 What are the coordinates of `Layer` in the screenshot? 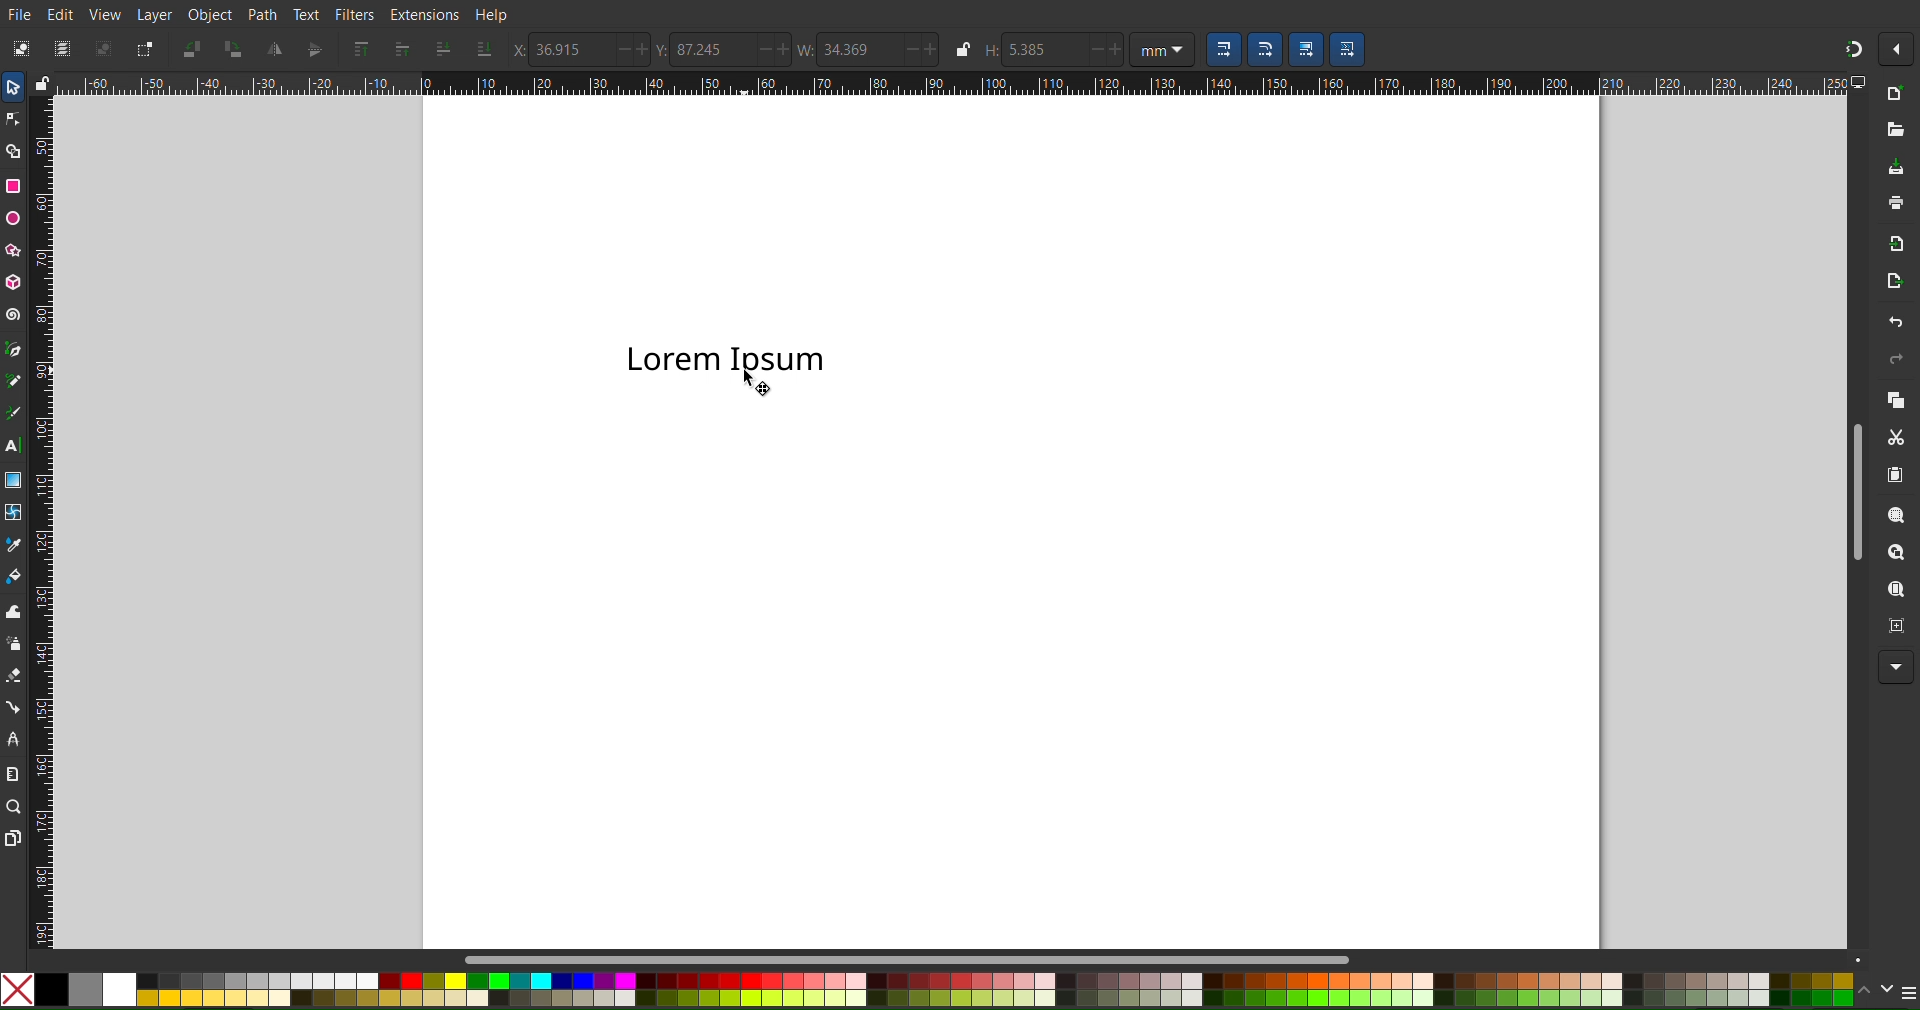 It's located at (154, 14).